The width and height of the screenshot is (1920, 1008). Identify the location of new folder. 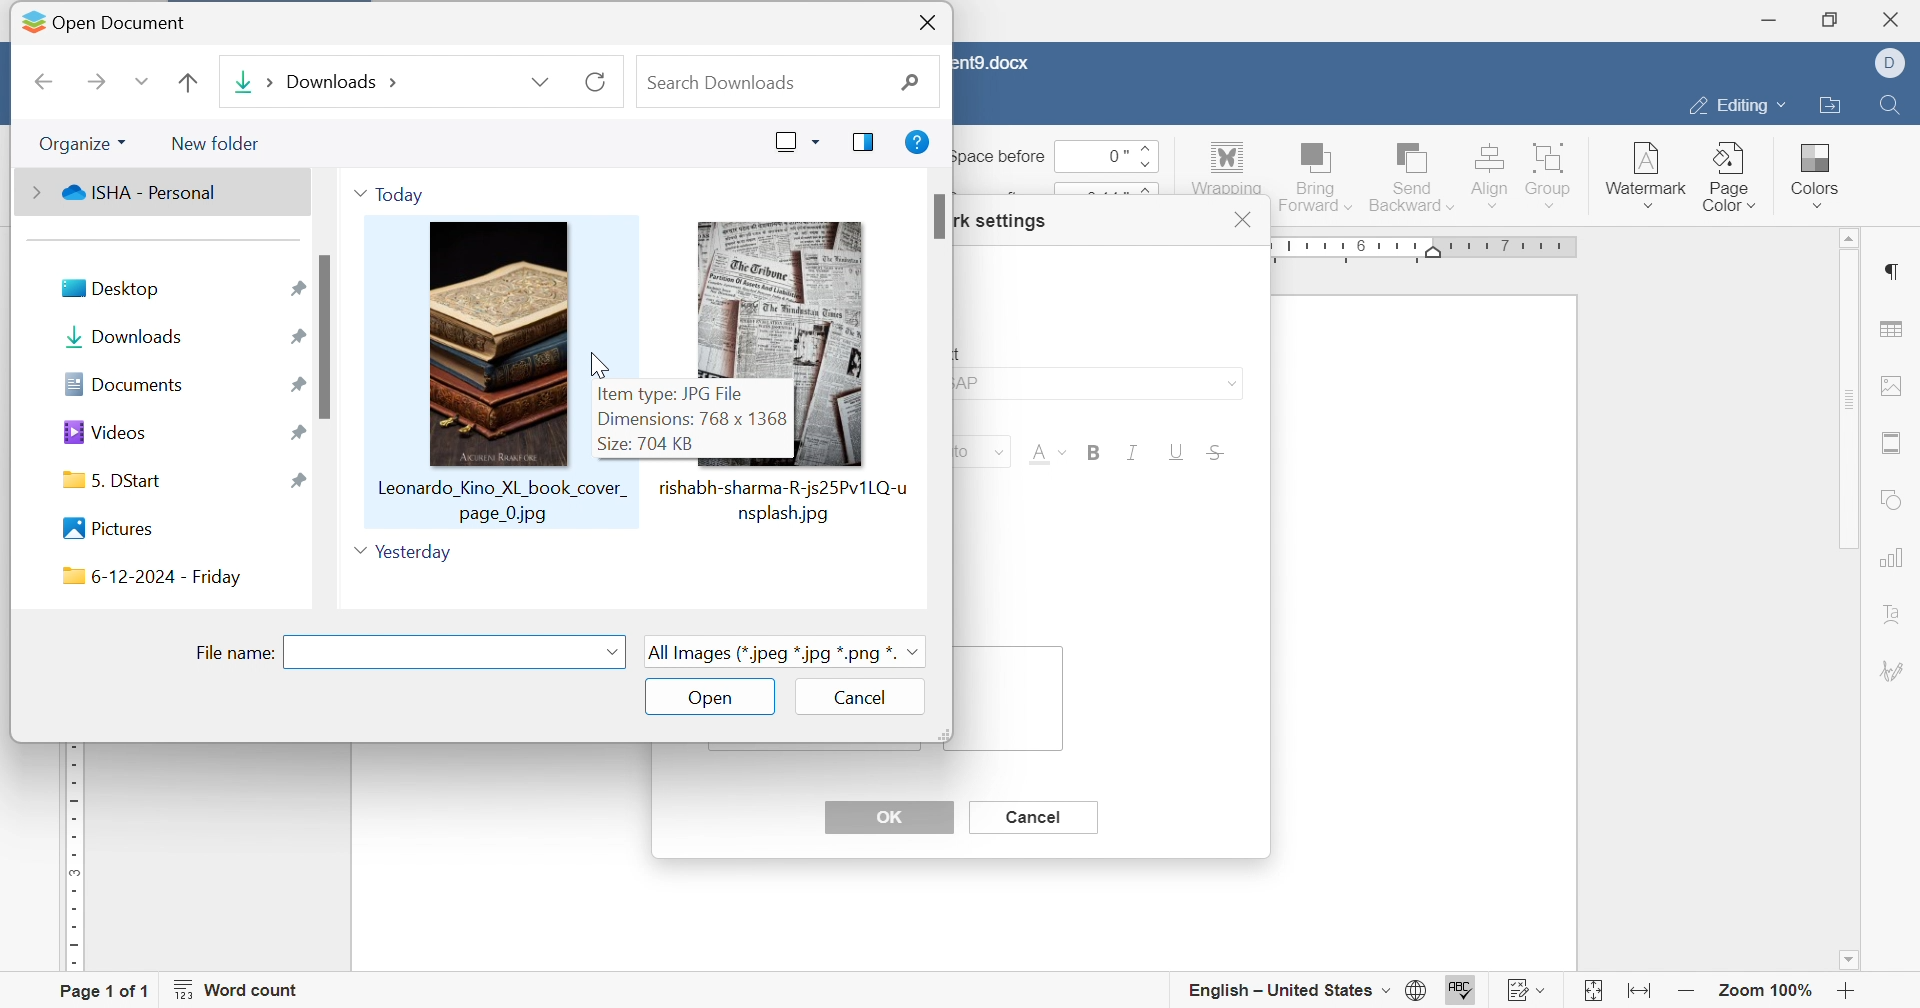
(217, 145).